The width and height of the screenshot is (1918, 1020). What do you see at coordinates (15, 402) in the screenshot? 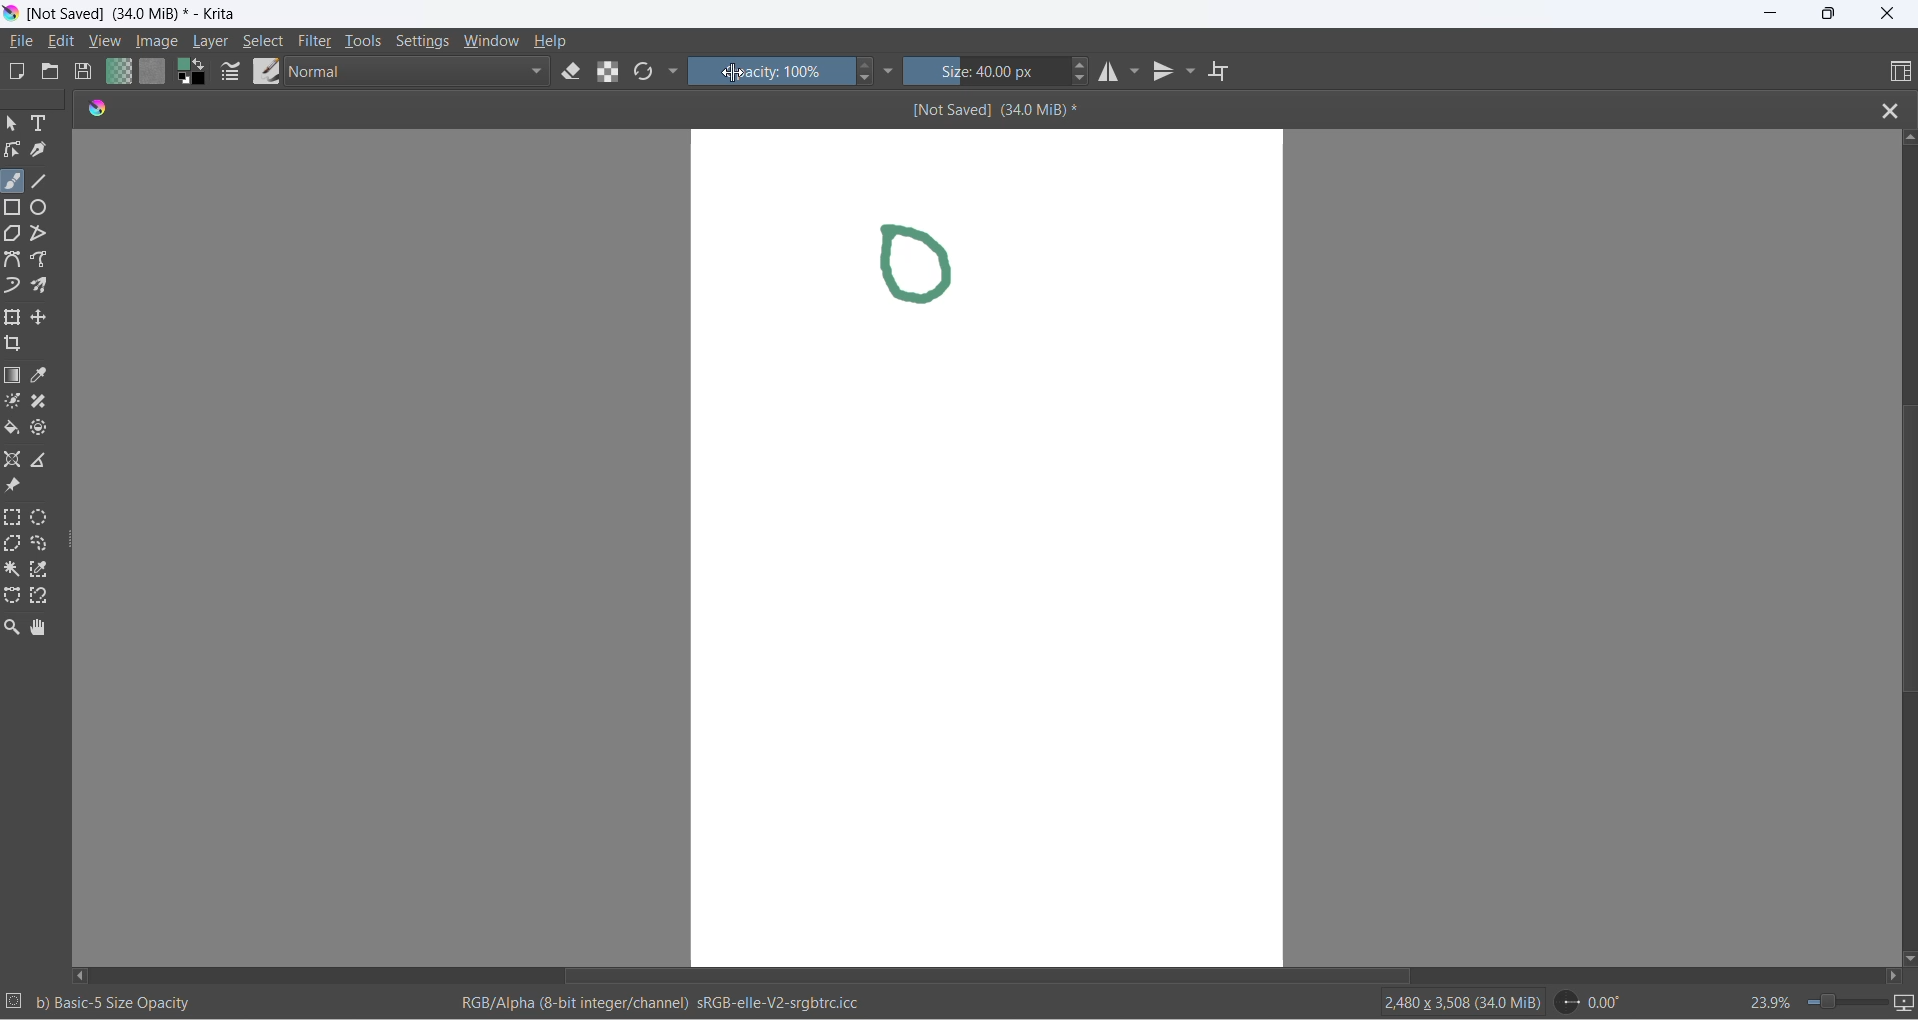
I see `colorize mask tool` at bounding box center [15, 402].